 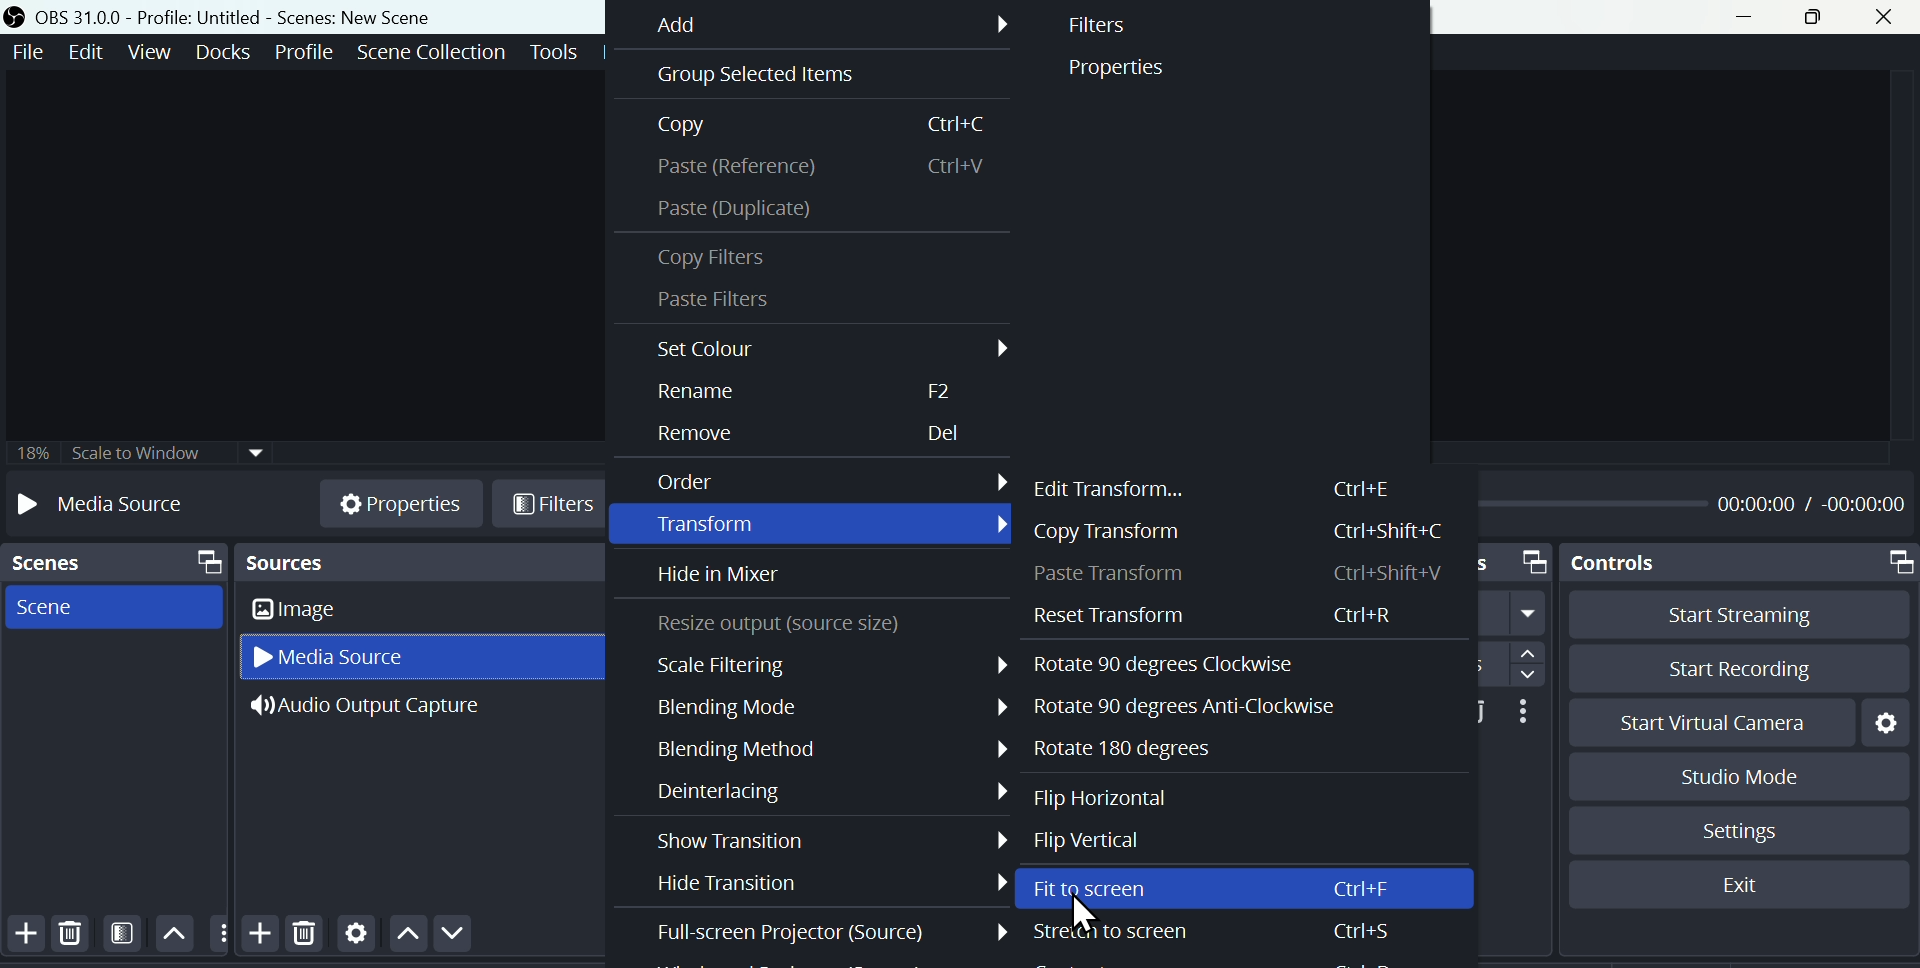 What do you see at coordinates (1885, 18) in the screenshot?
I see `close` at bounding box center [1885, 18].